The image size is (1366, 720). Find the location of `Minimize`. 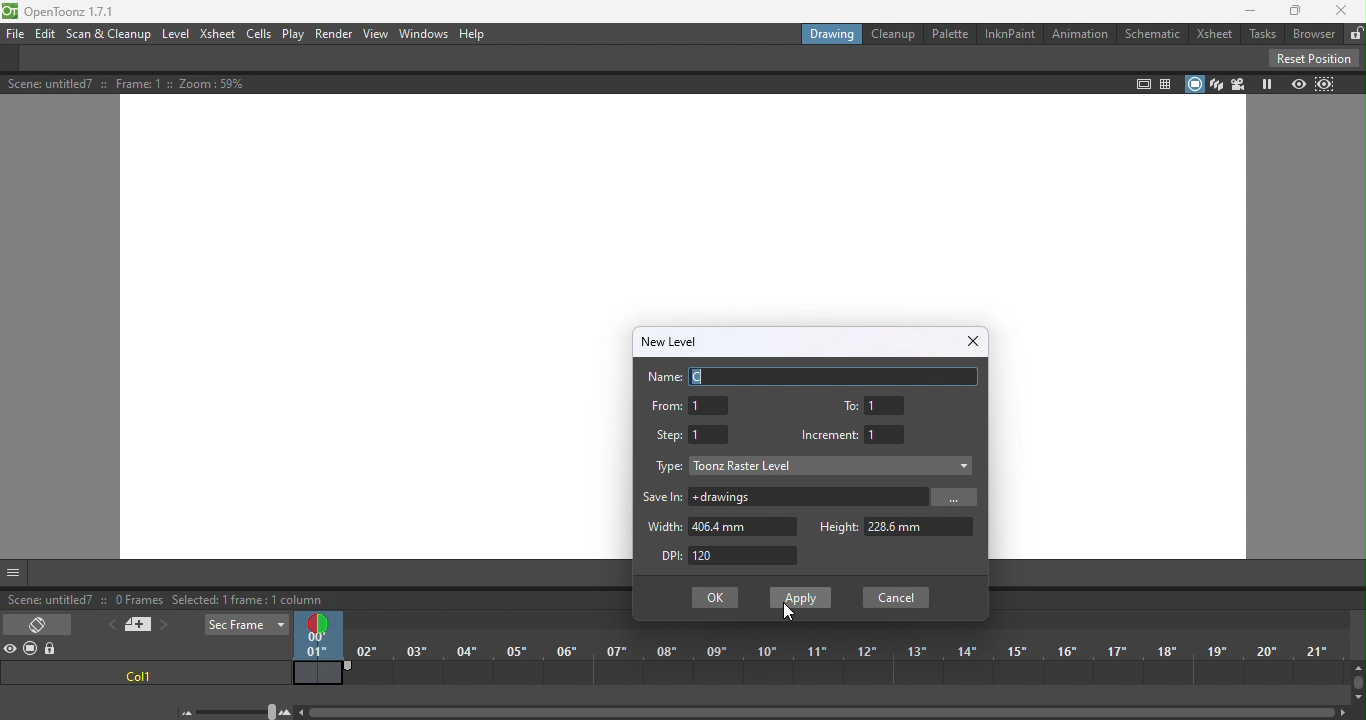

Minimize is located at coordinates (1245, 12).